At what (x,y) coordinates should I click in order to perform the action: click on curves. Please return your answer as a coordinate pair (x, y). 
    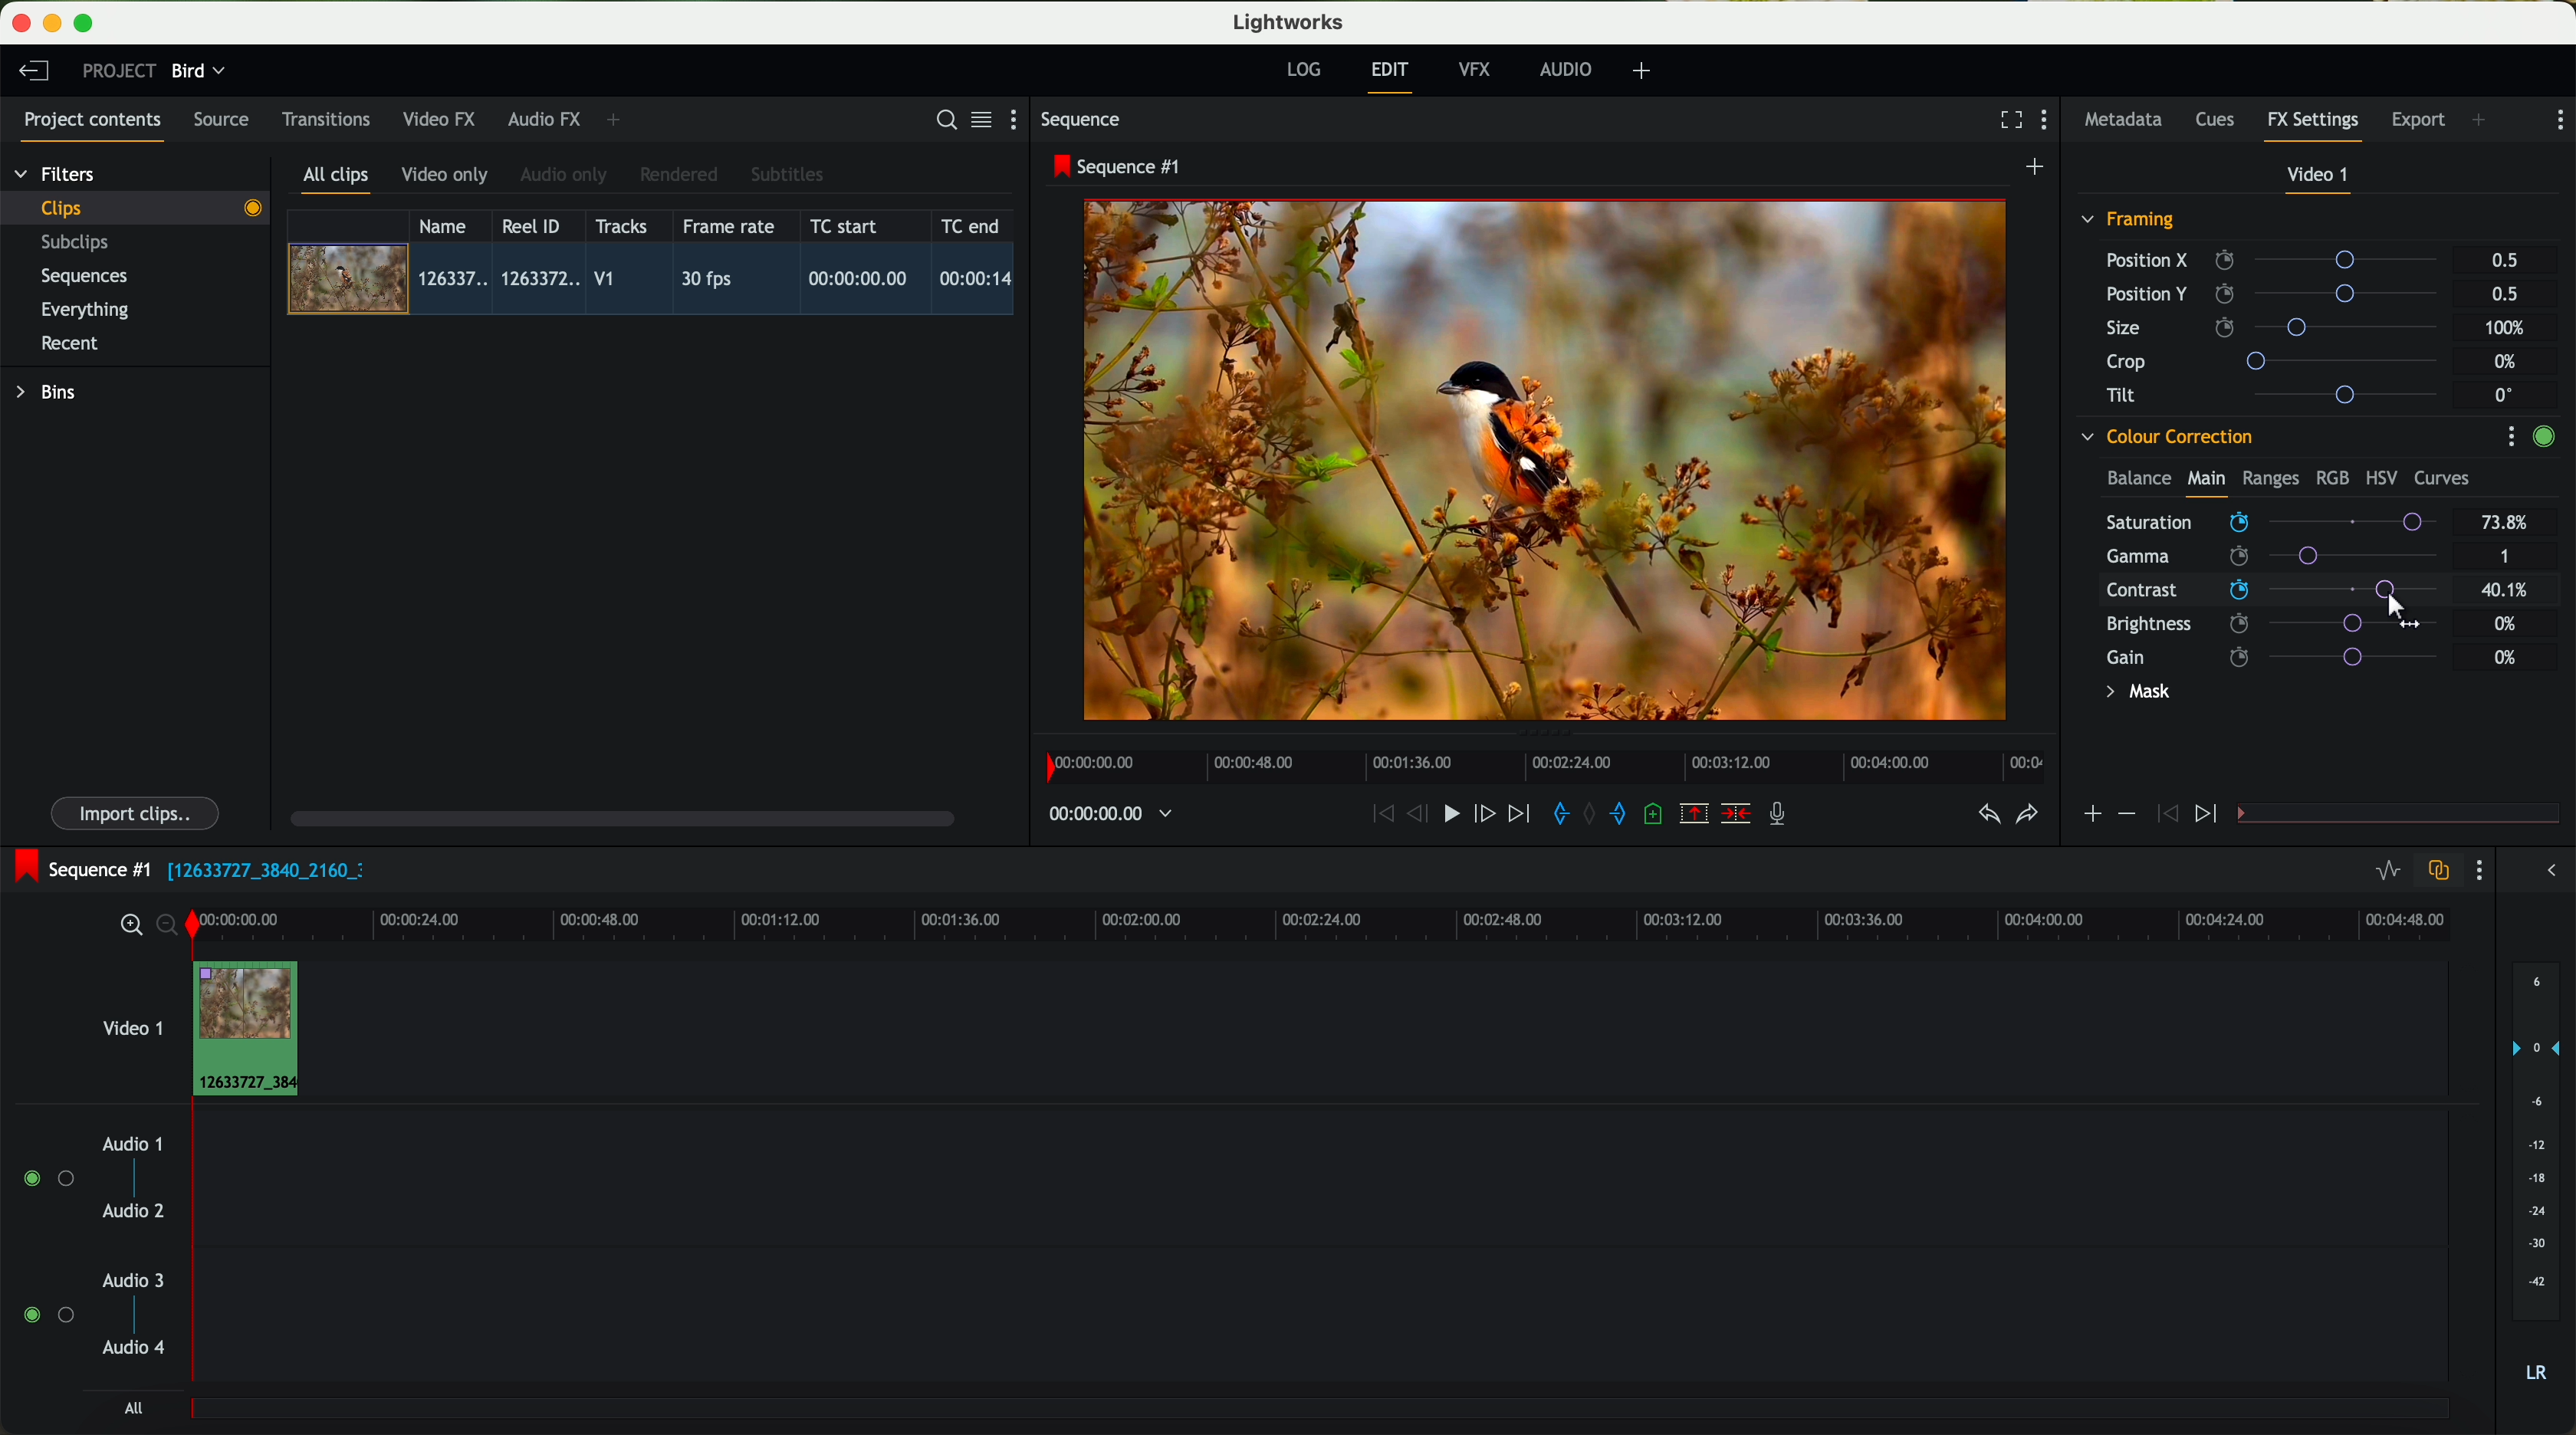
    Looking at the image, I should click on (2442, 479).